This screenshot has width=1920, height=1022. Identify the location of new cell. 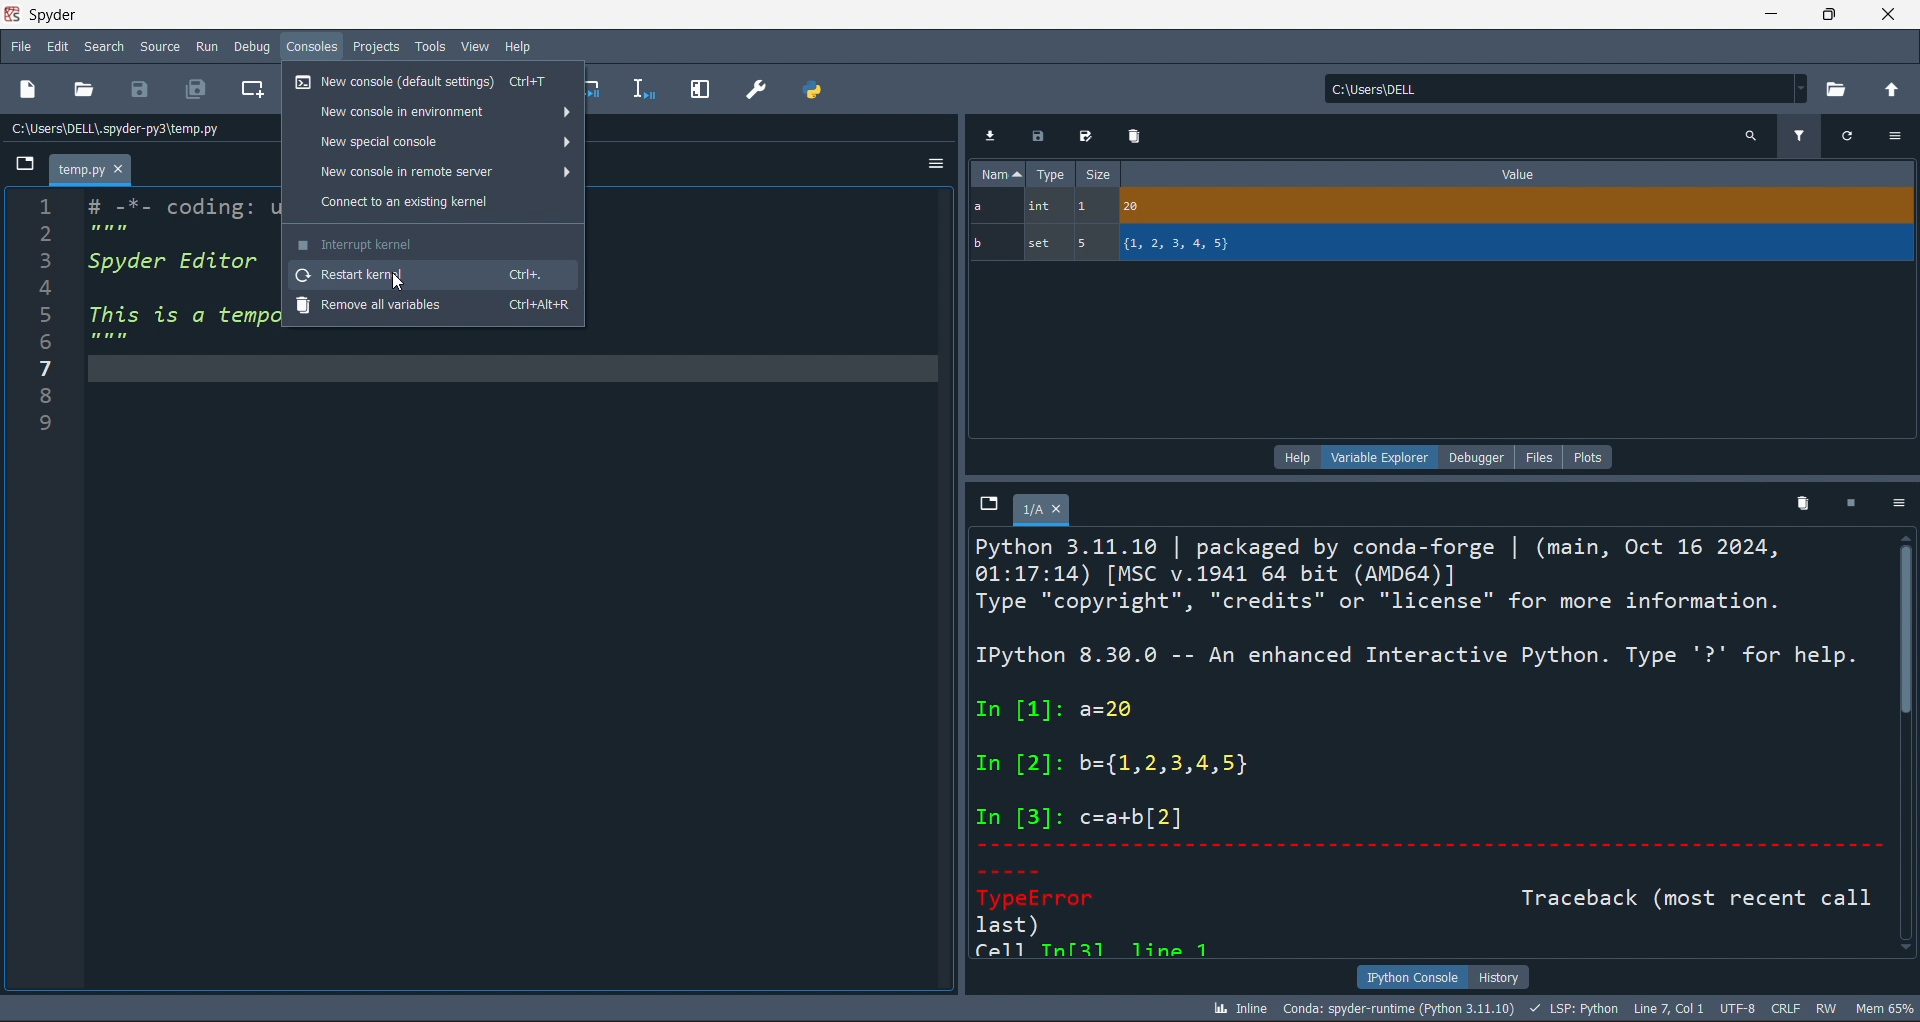
(252, 91).